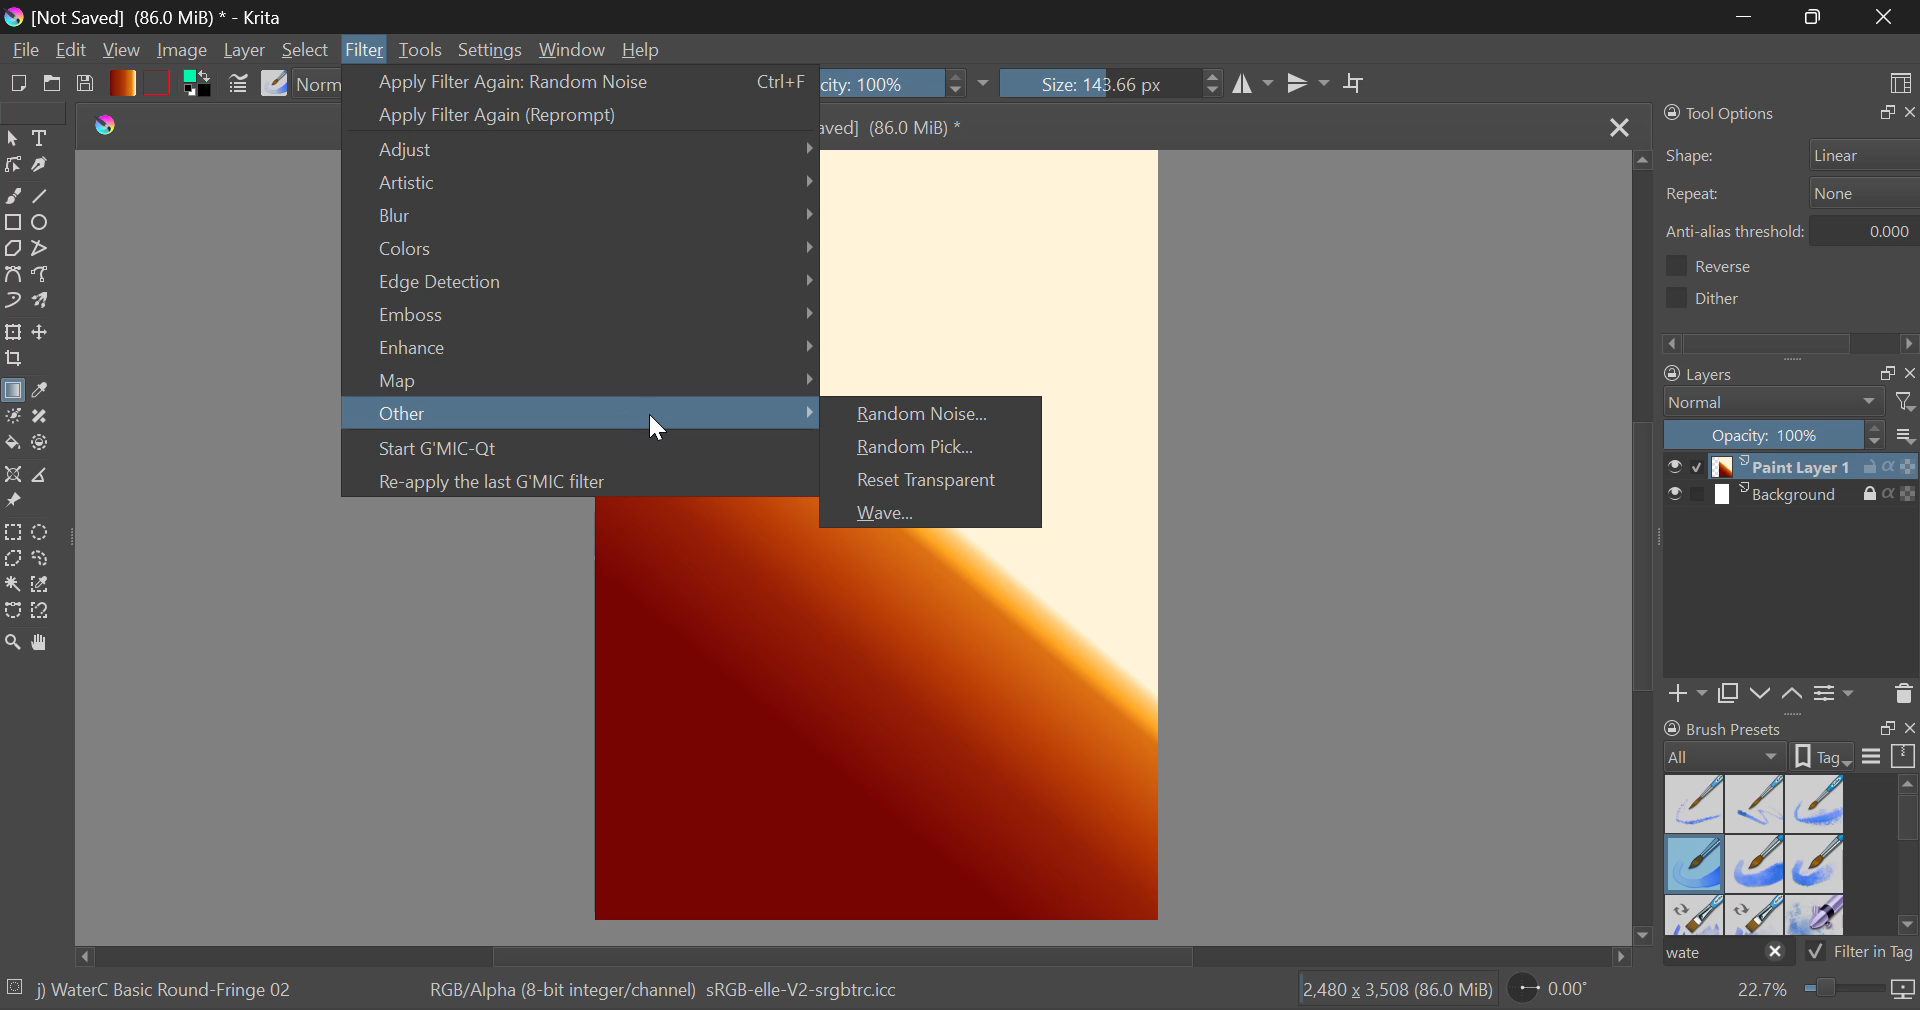  Describe the element at coordinates (1813, 17) in the screenshot. I see `Minimize` at that location.